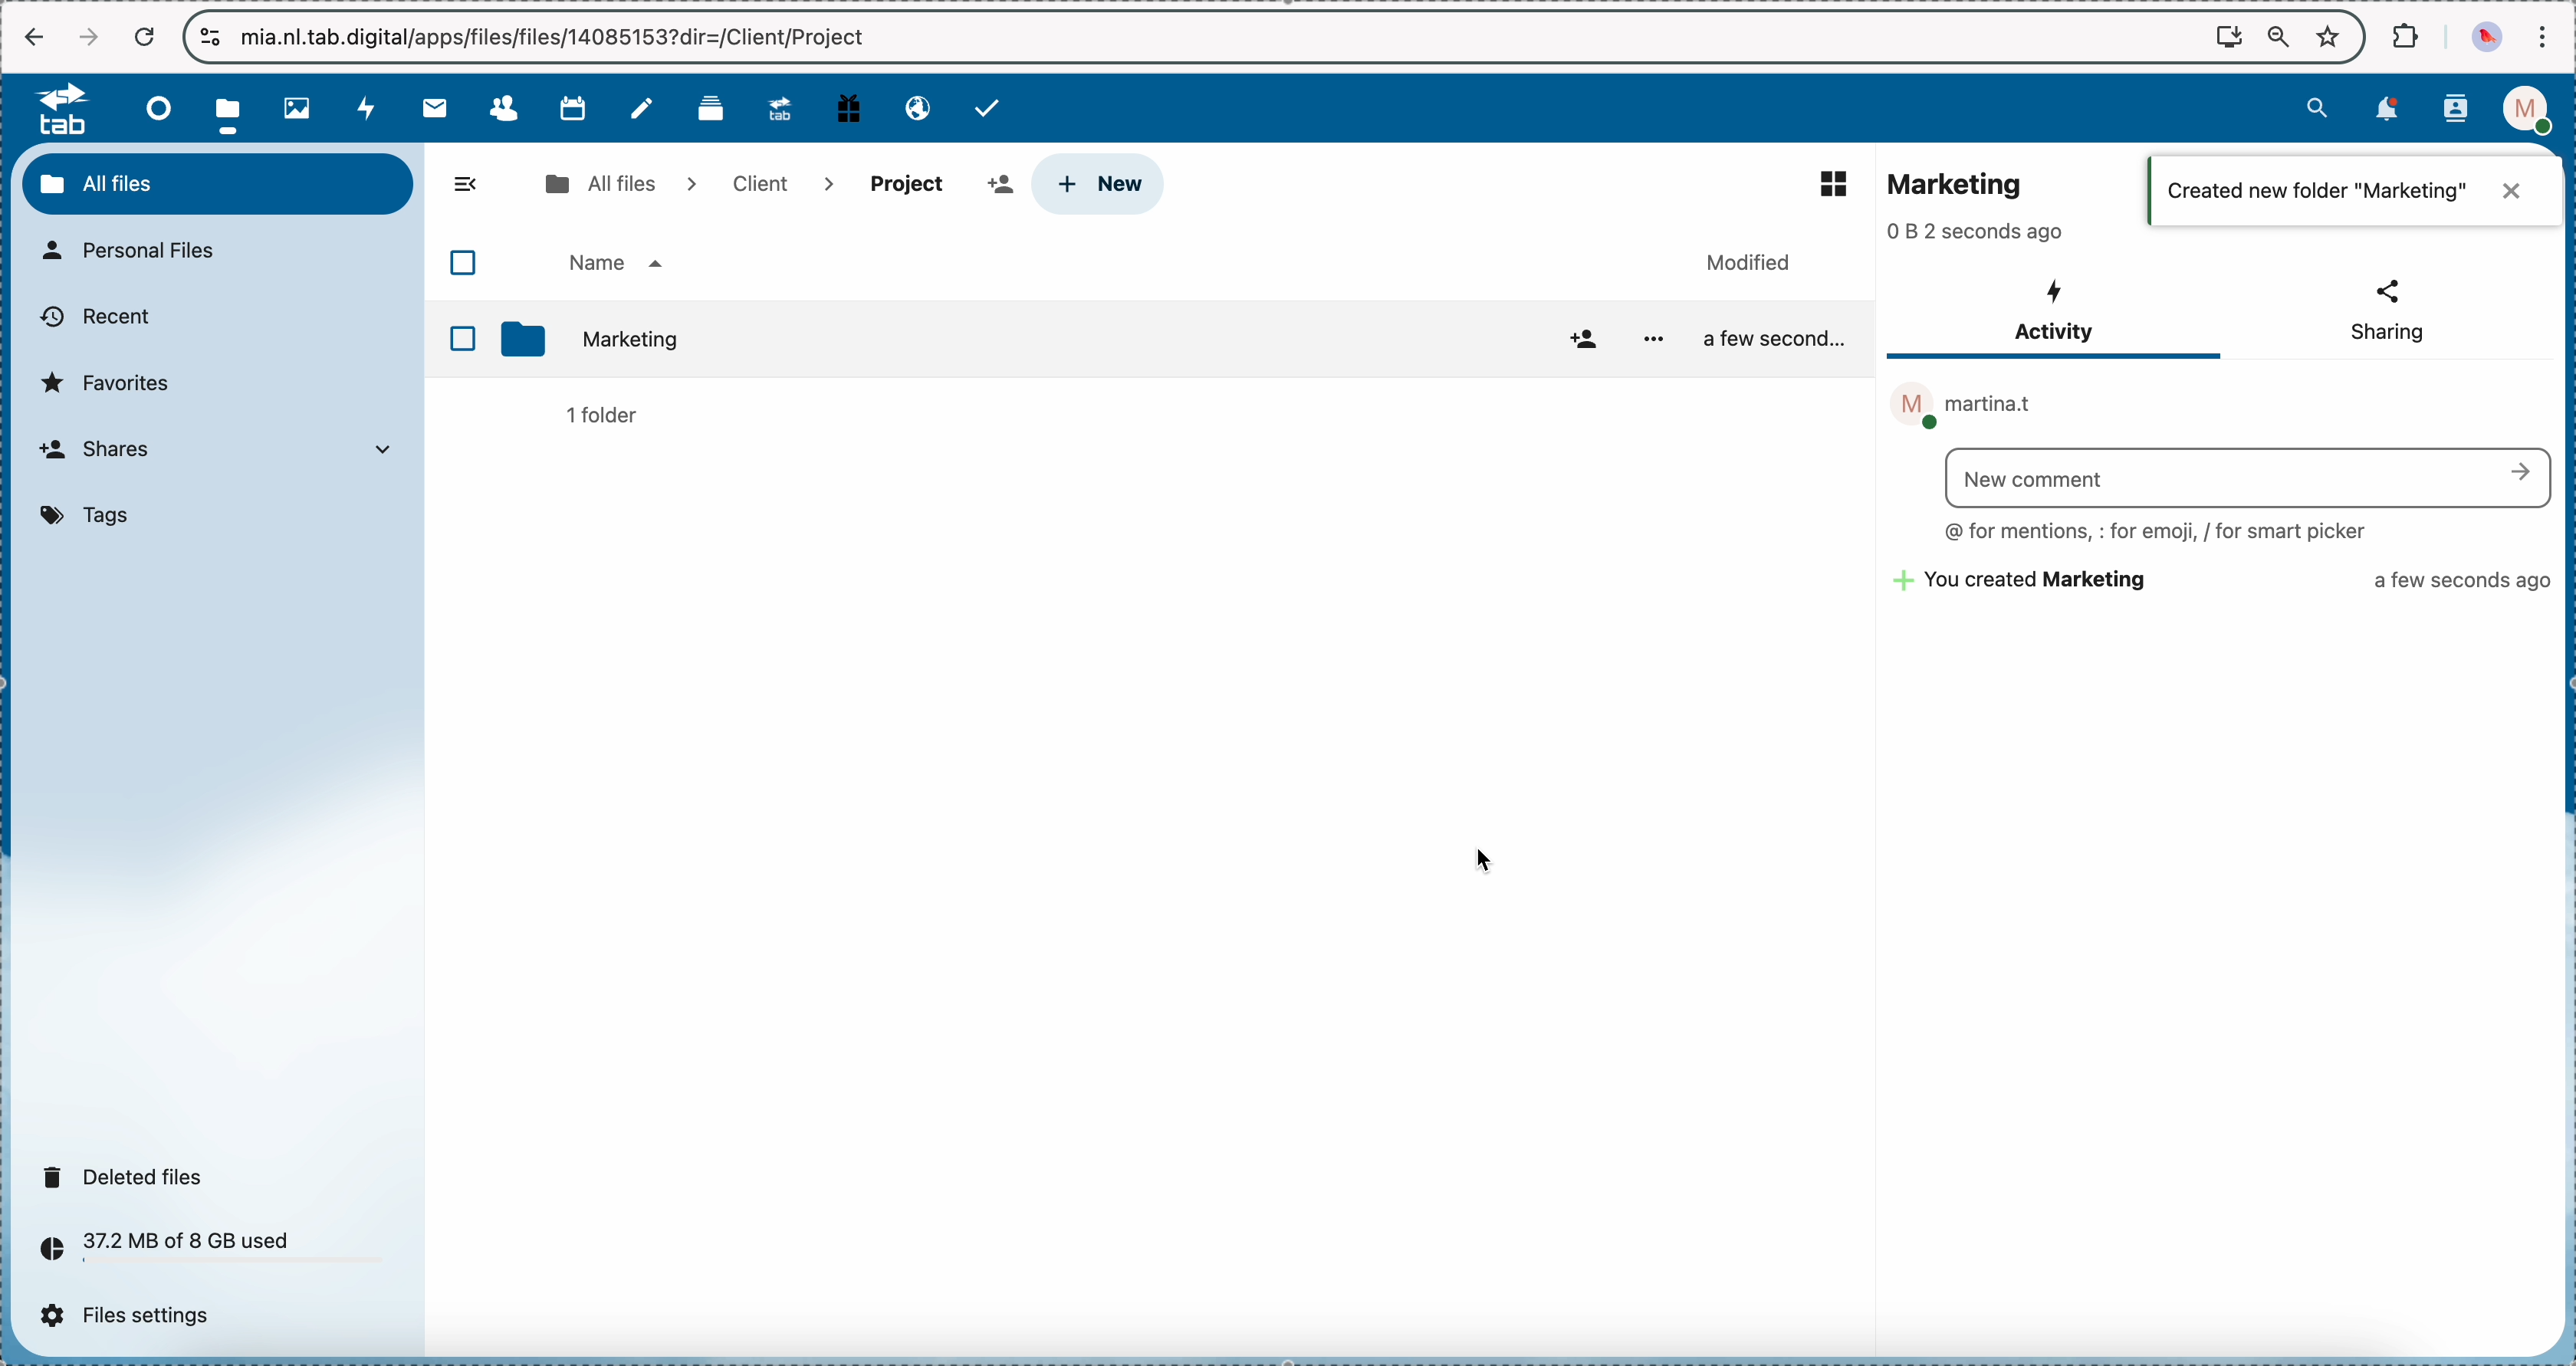 The height and width of the screenshot is (1366, 2576). What do you see at coordinates (2456, 111) in the screenshot?
I see `contacts` at bounding box center [2456, 111].